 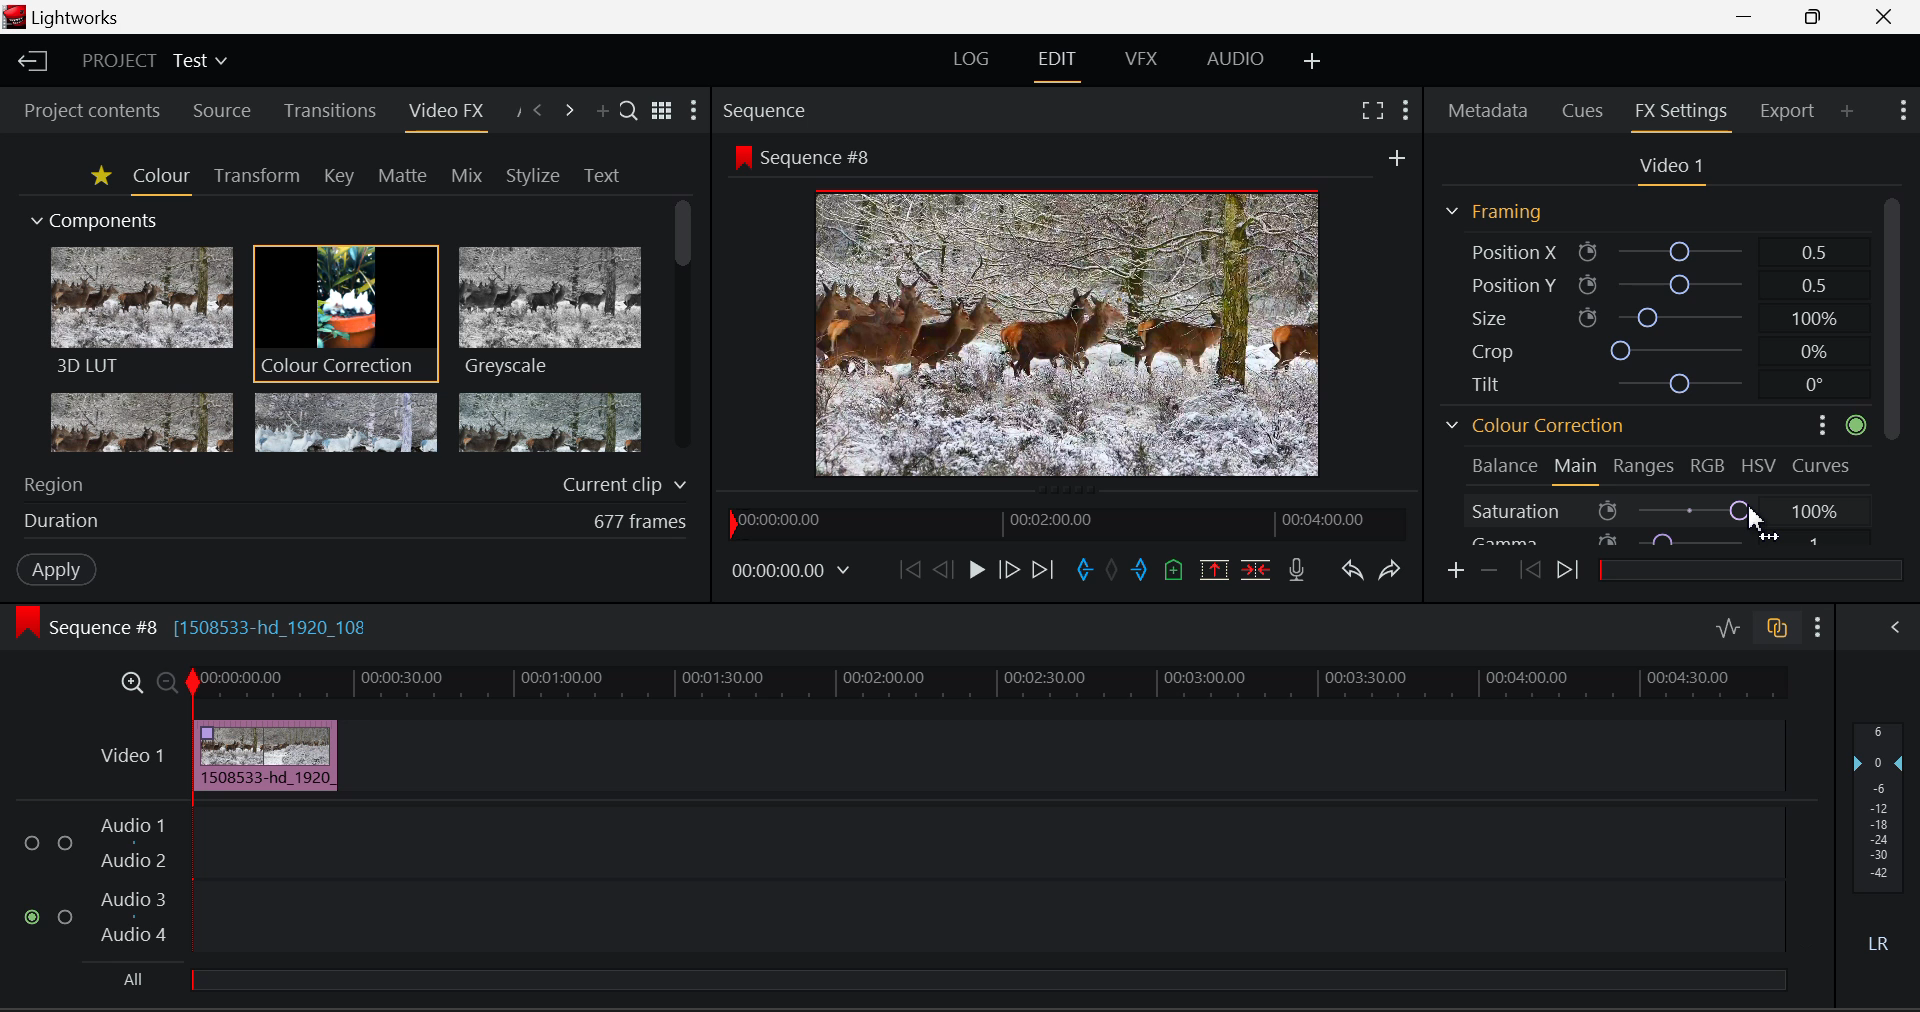 I want to click on Add keyframe, so click(x=1457, y=571).